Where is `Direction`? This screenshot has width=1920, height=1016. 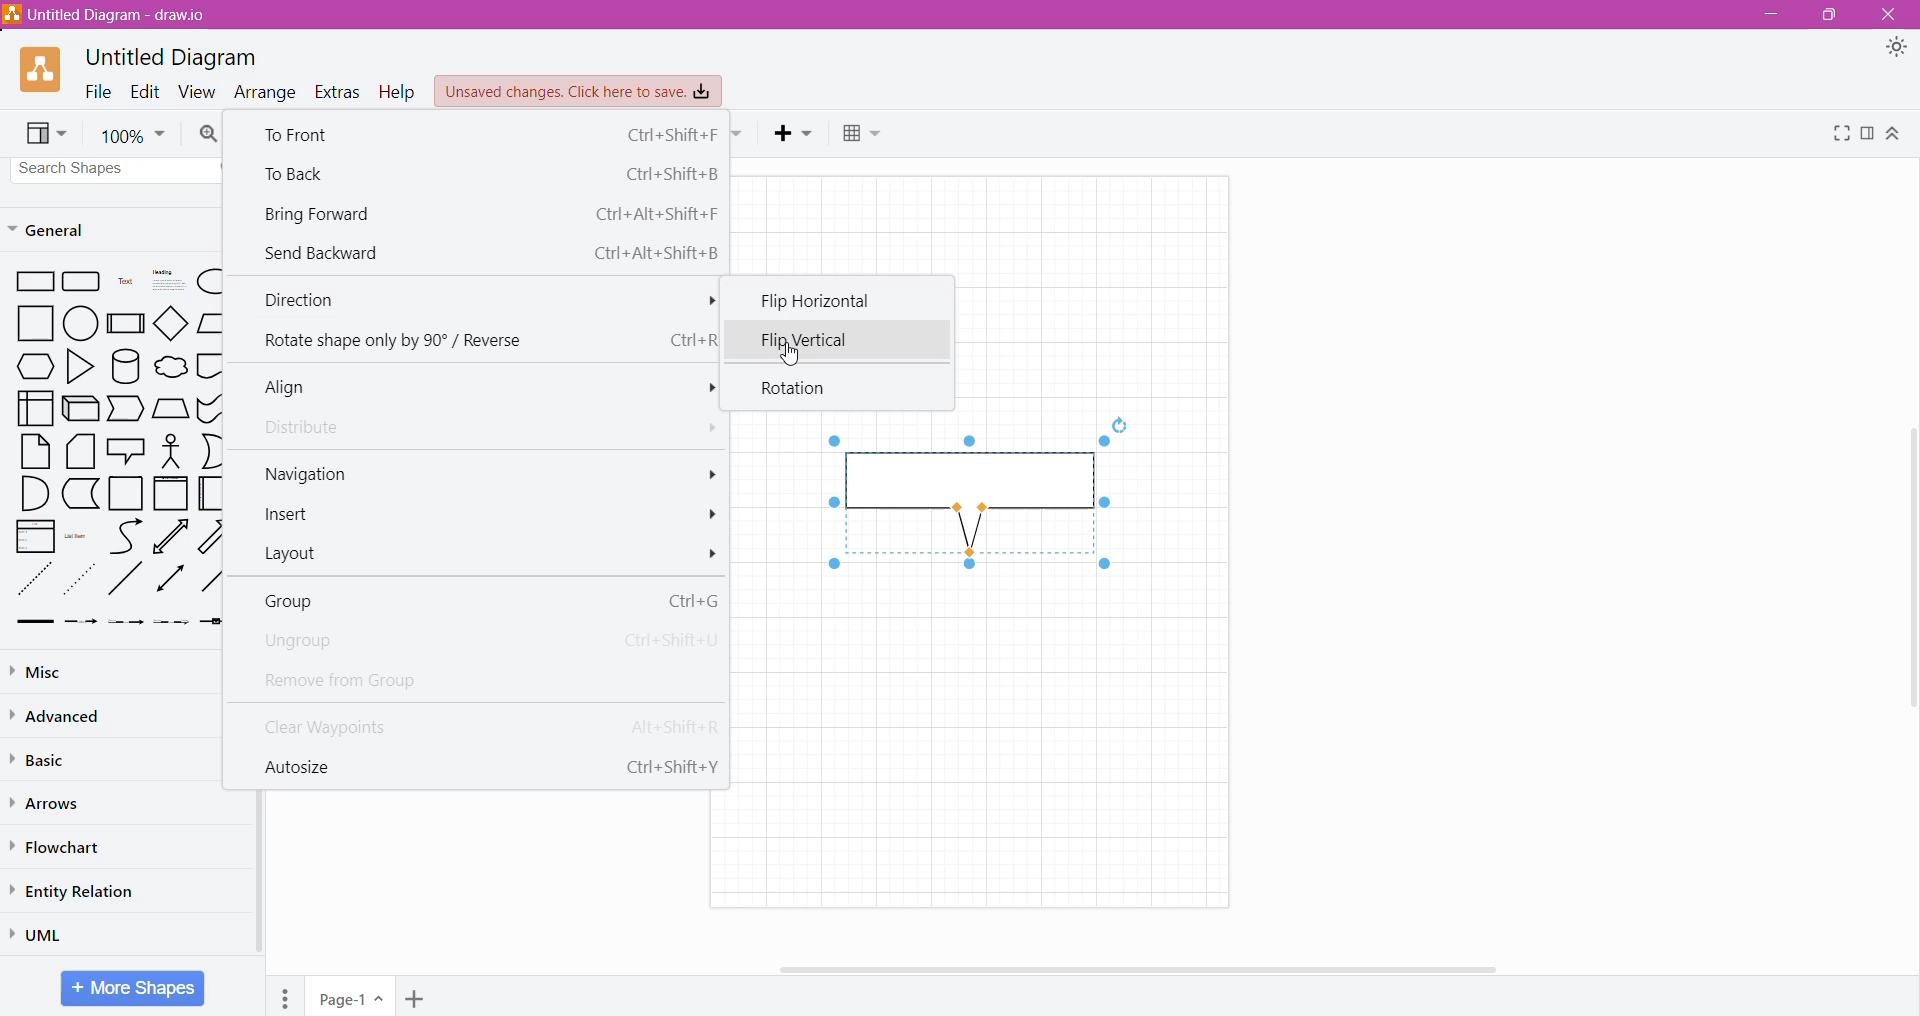 Direction is located at coordinates (483, 302).